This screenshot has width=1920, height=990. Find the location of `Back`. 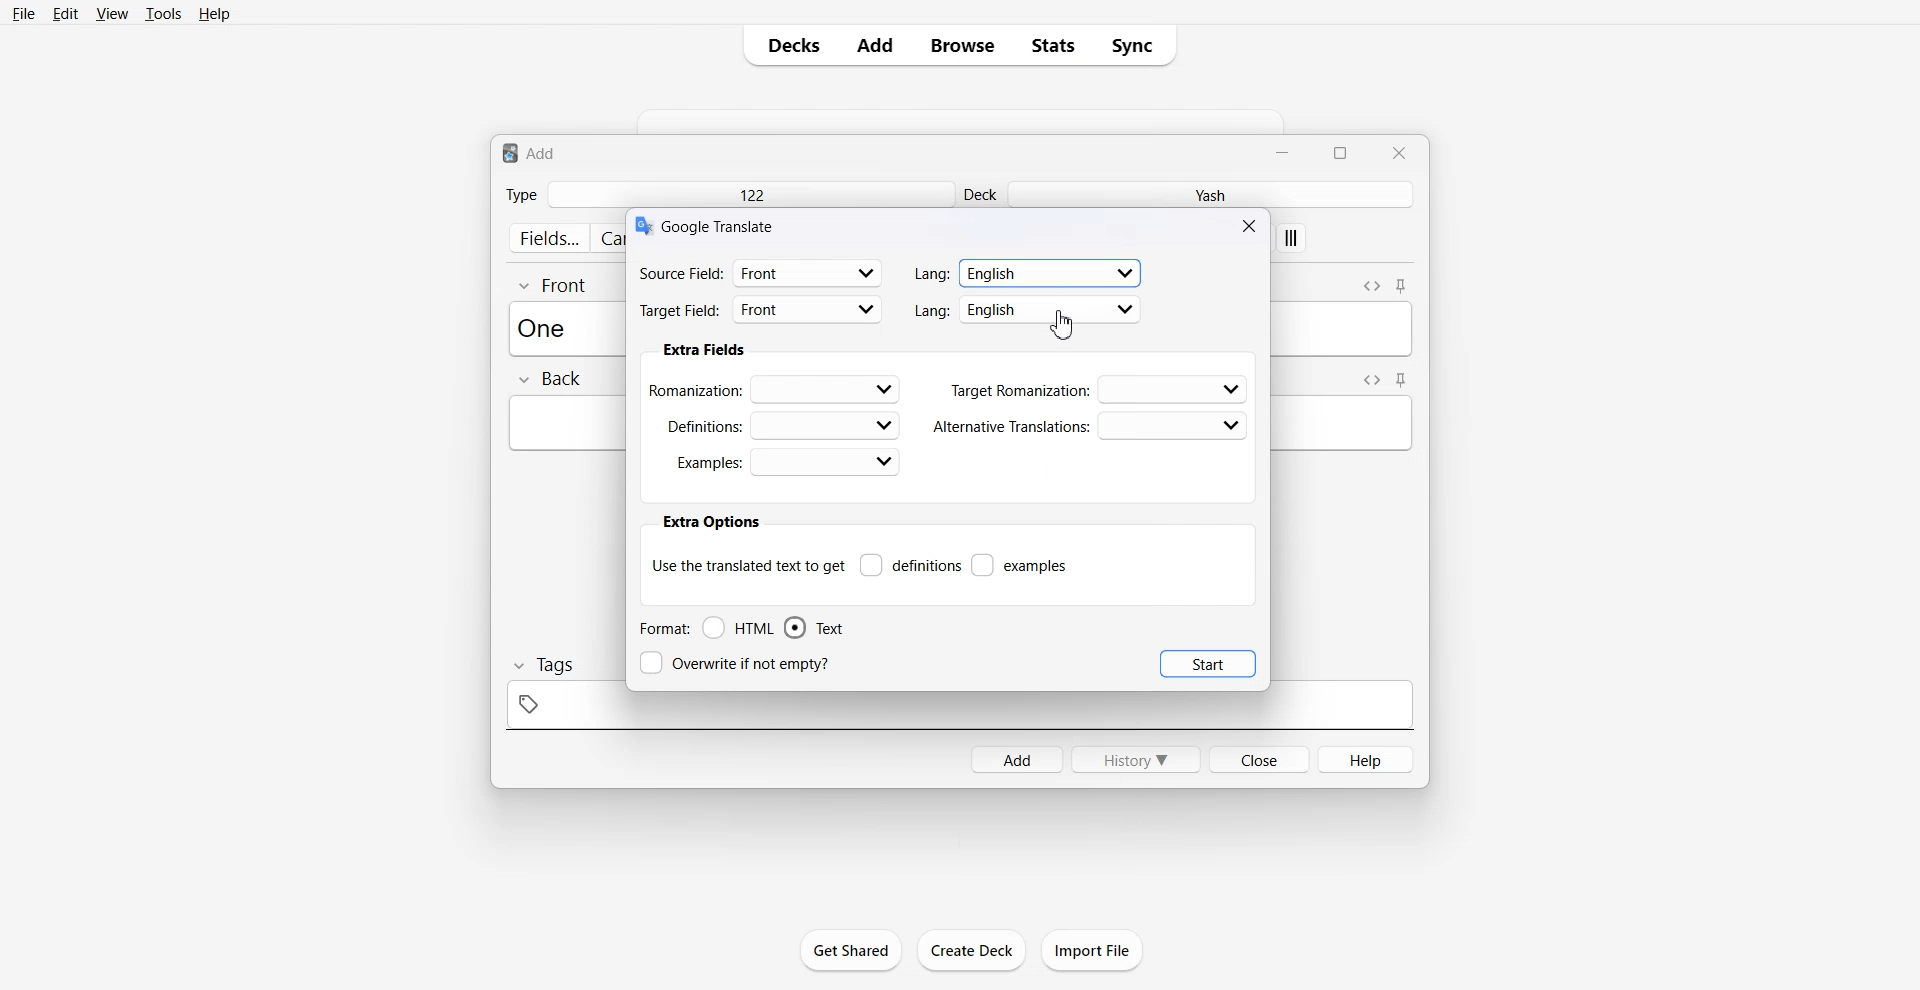

Back is located at coordinates (549, 380).